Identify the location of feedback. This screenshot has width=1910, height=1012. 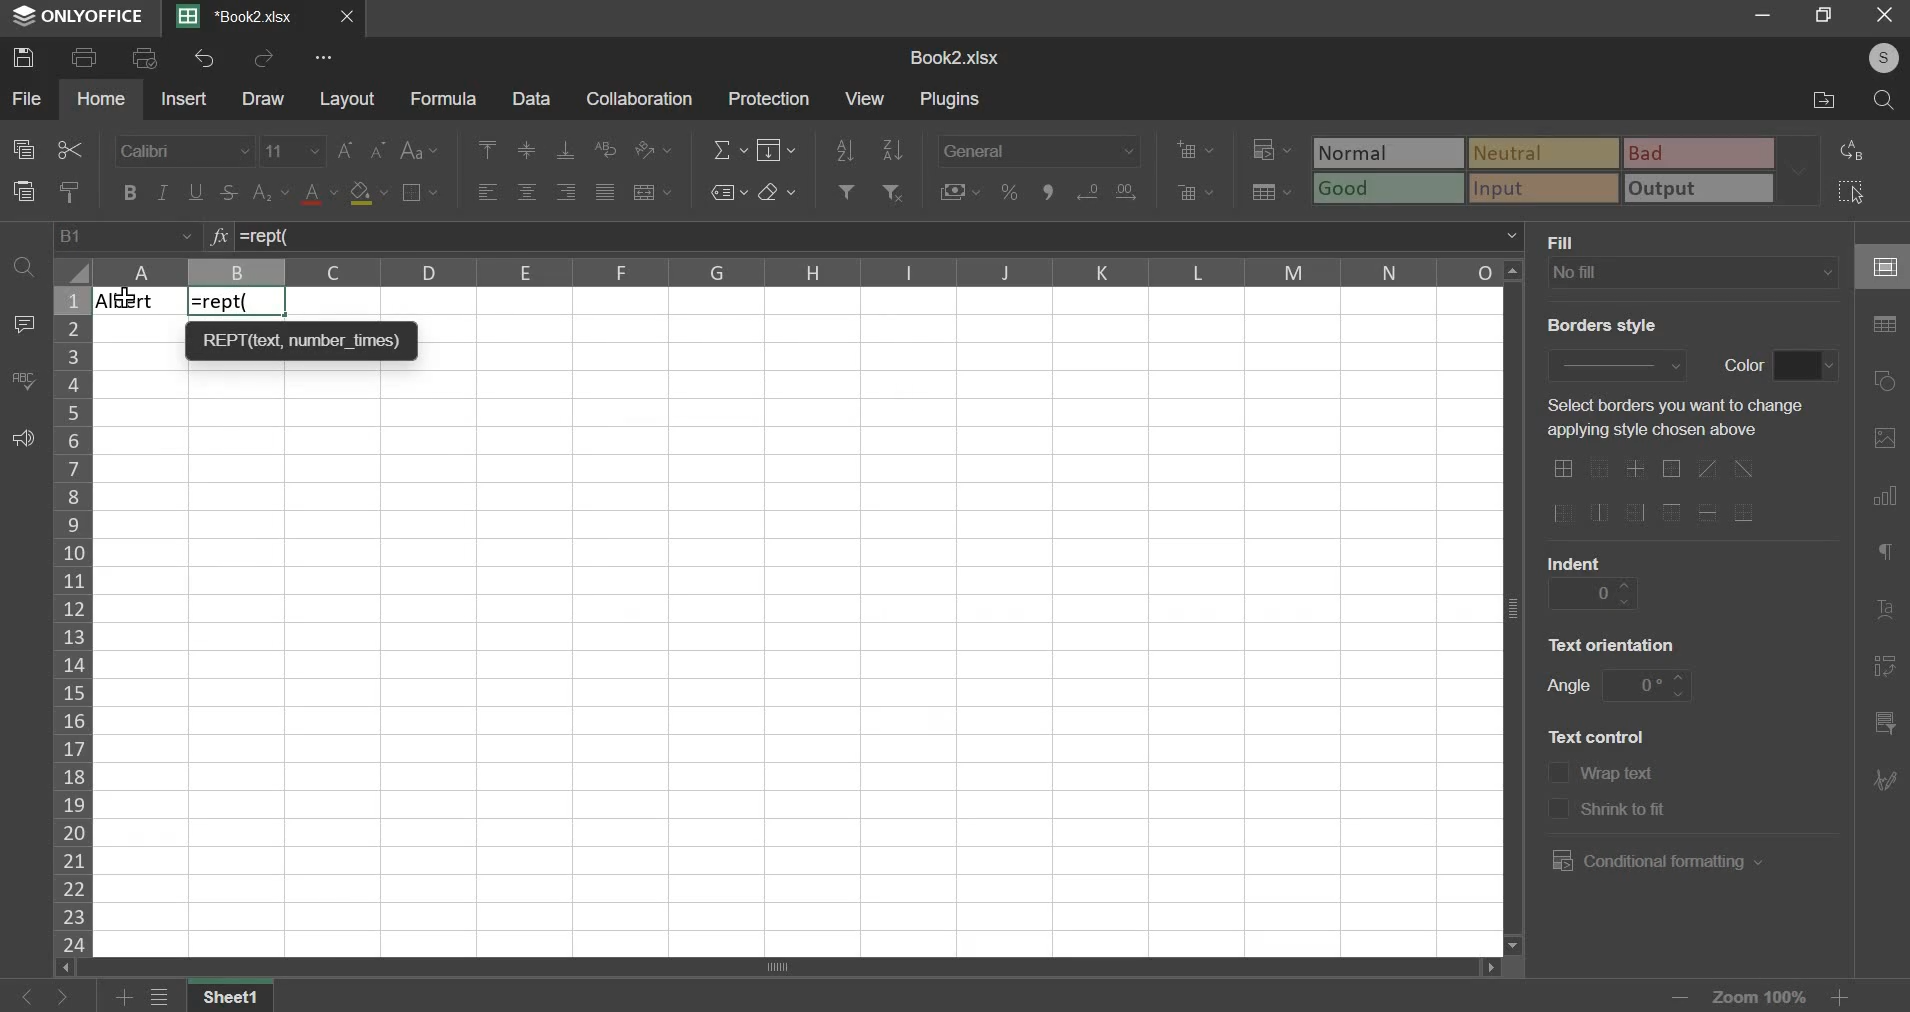
(22, 437).